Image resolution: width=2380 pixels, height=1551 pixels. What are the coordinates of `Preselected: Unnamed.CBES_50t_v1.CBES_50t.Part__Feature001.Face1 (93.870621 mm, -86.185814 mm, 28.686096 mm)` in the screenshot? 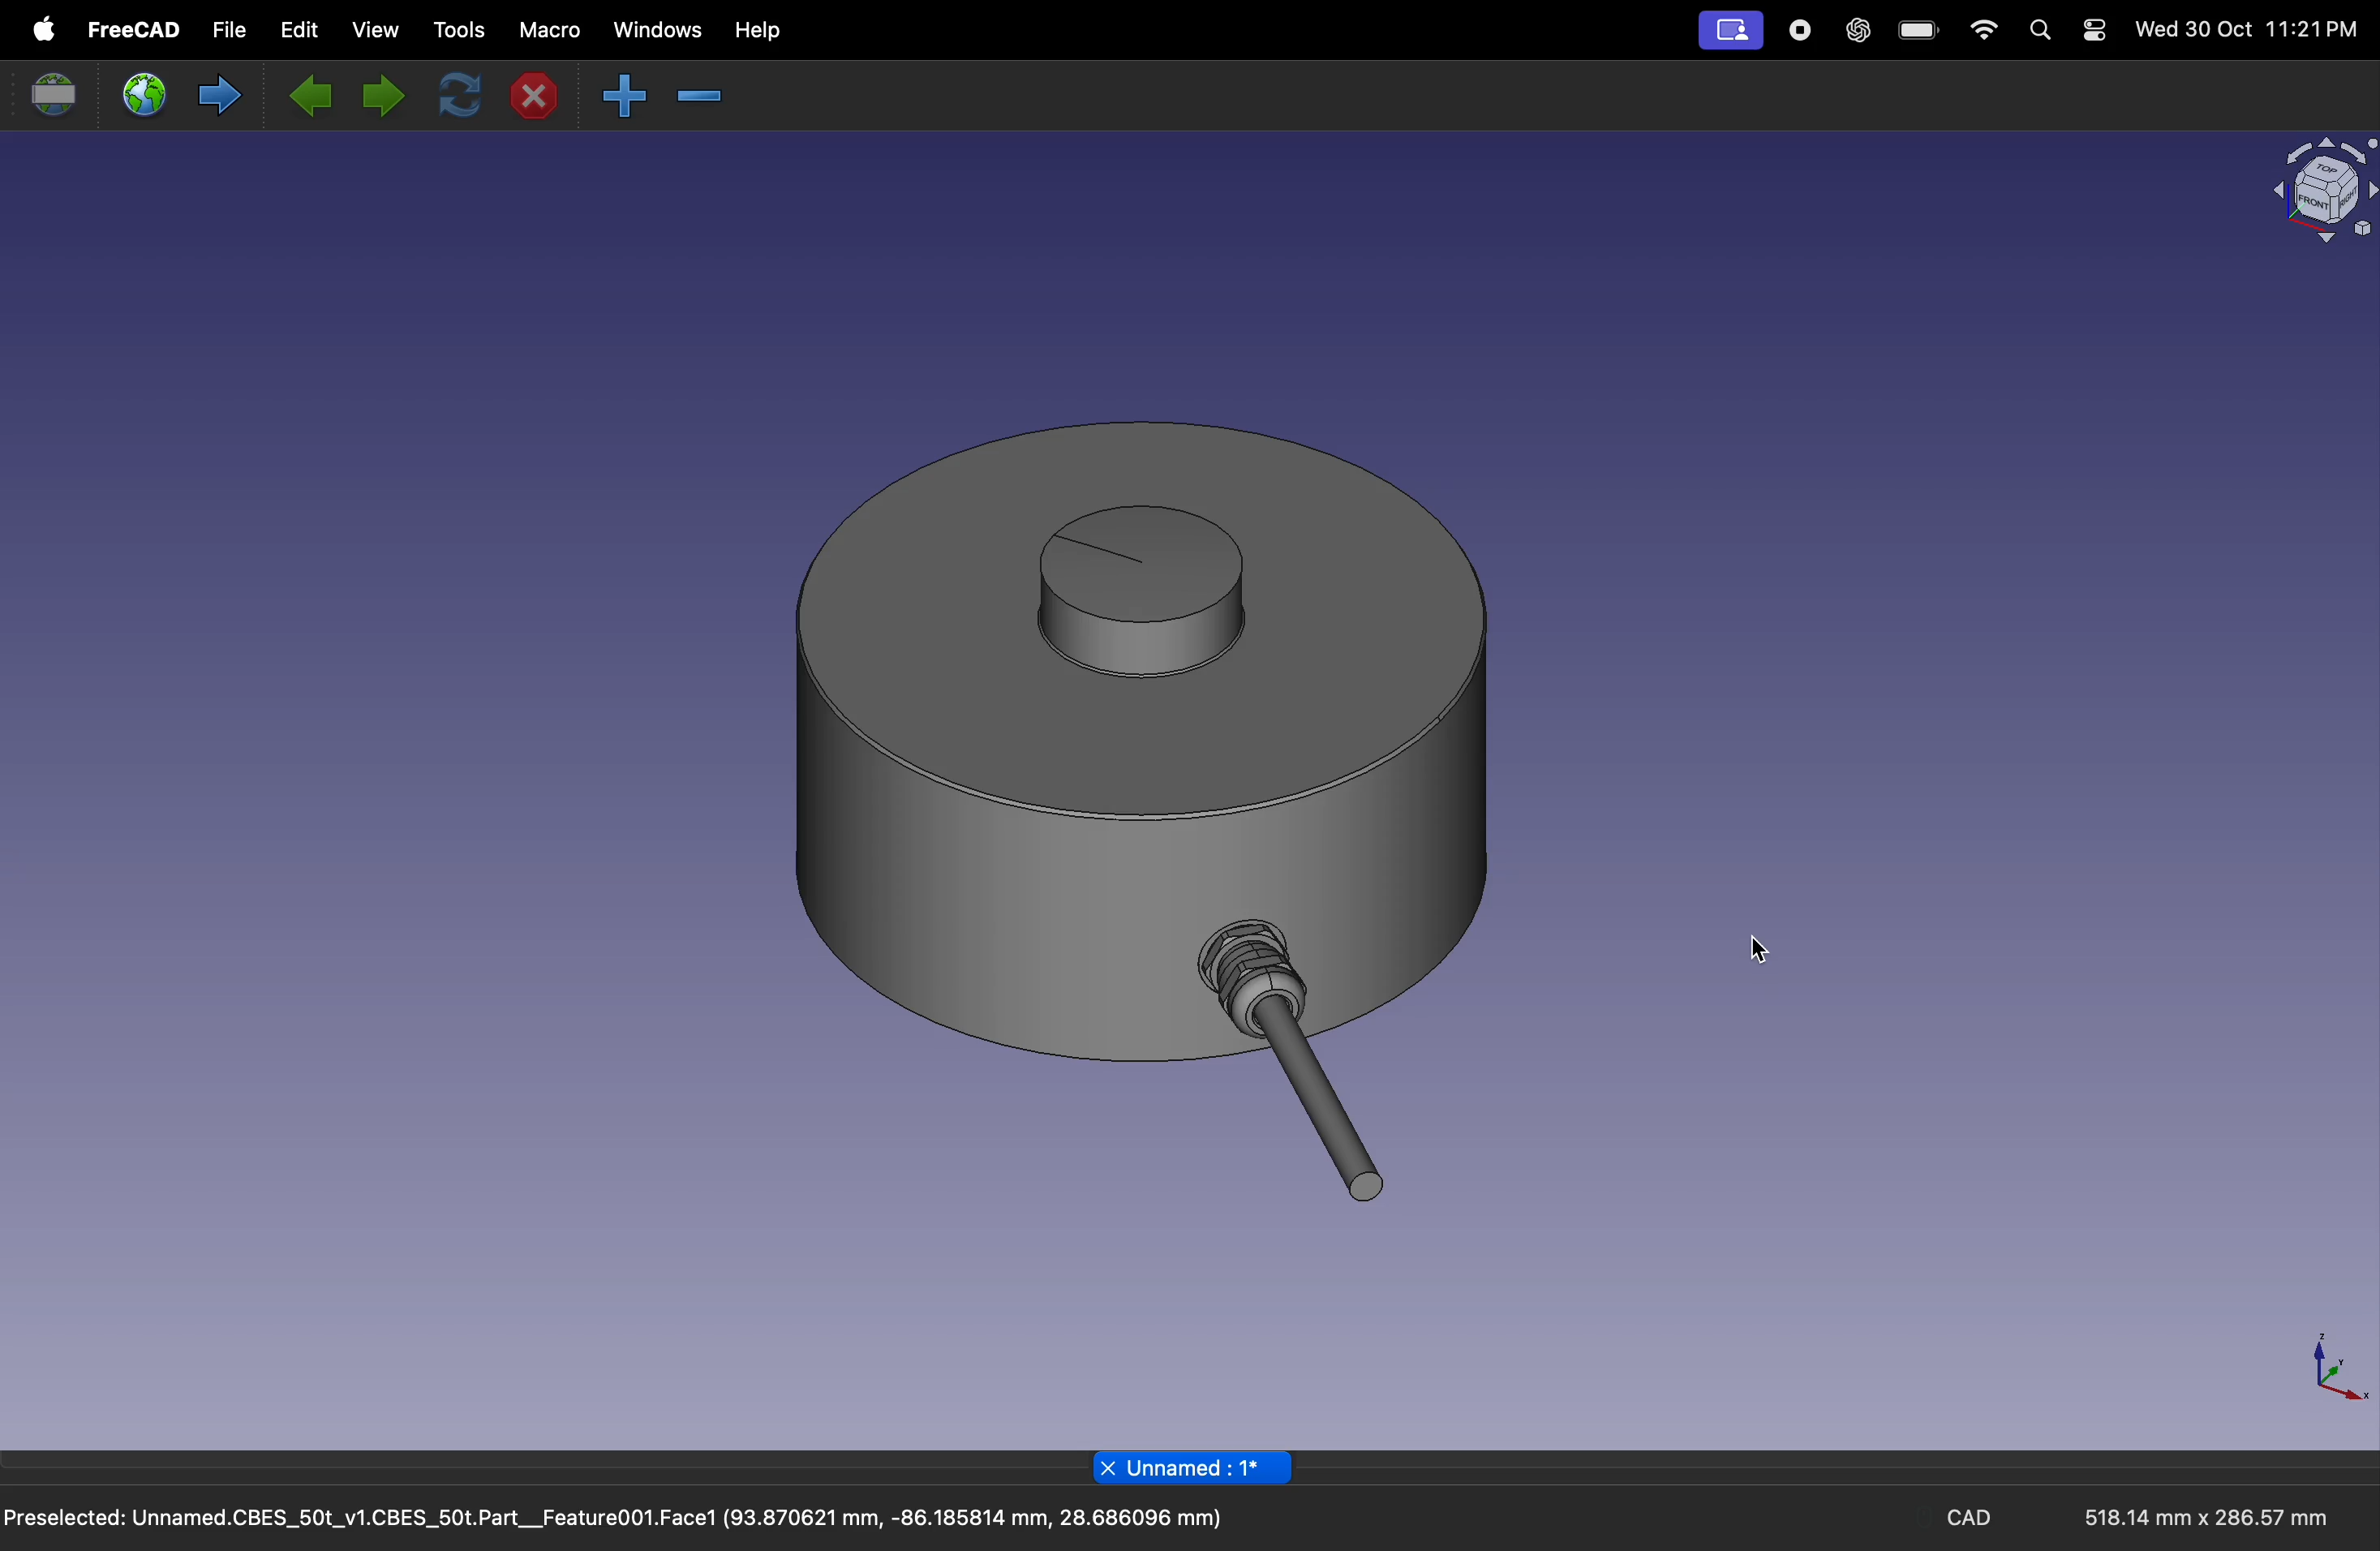 It's located at (616, 1521).